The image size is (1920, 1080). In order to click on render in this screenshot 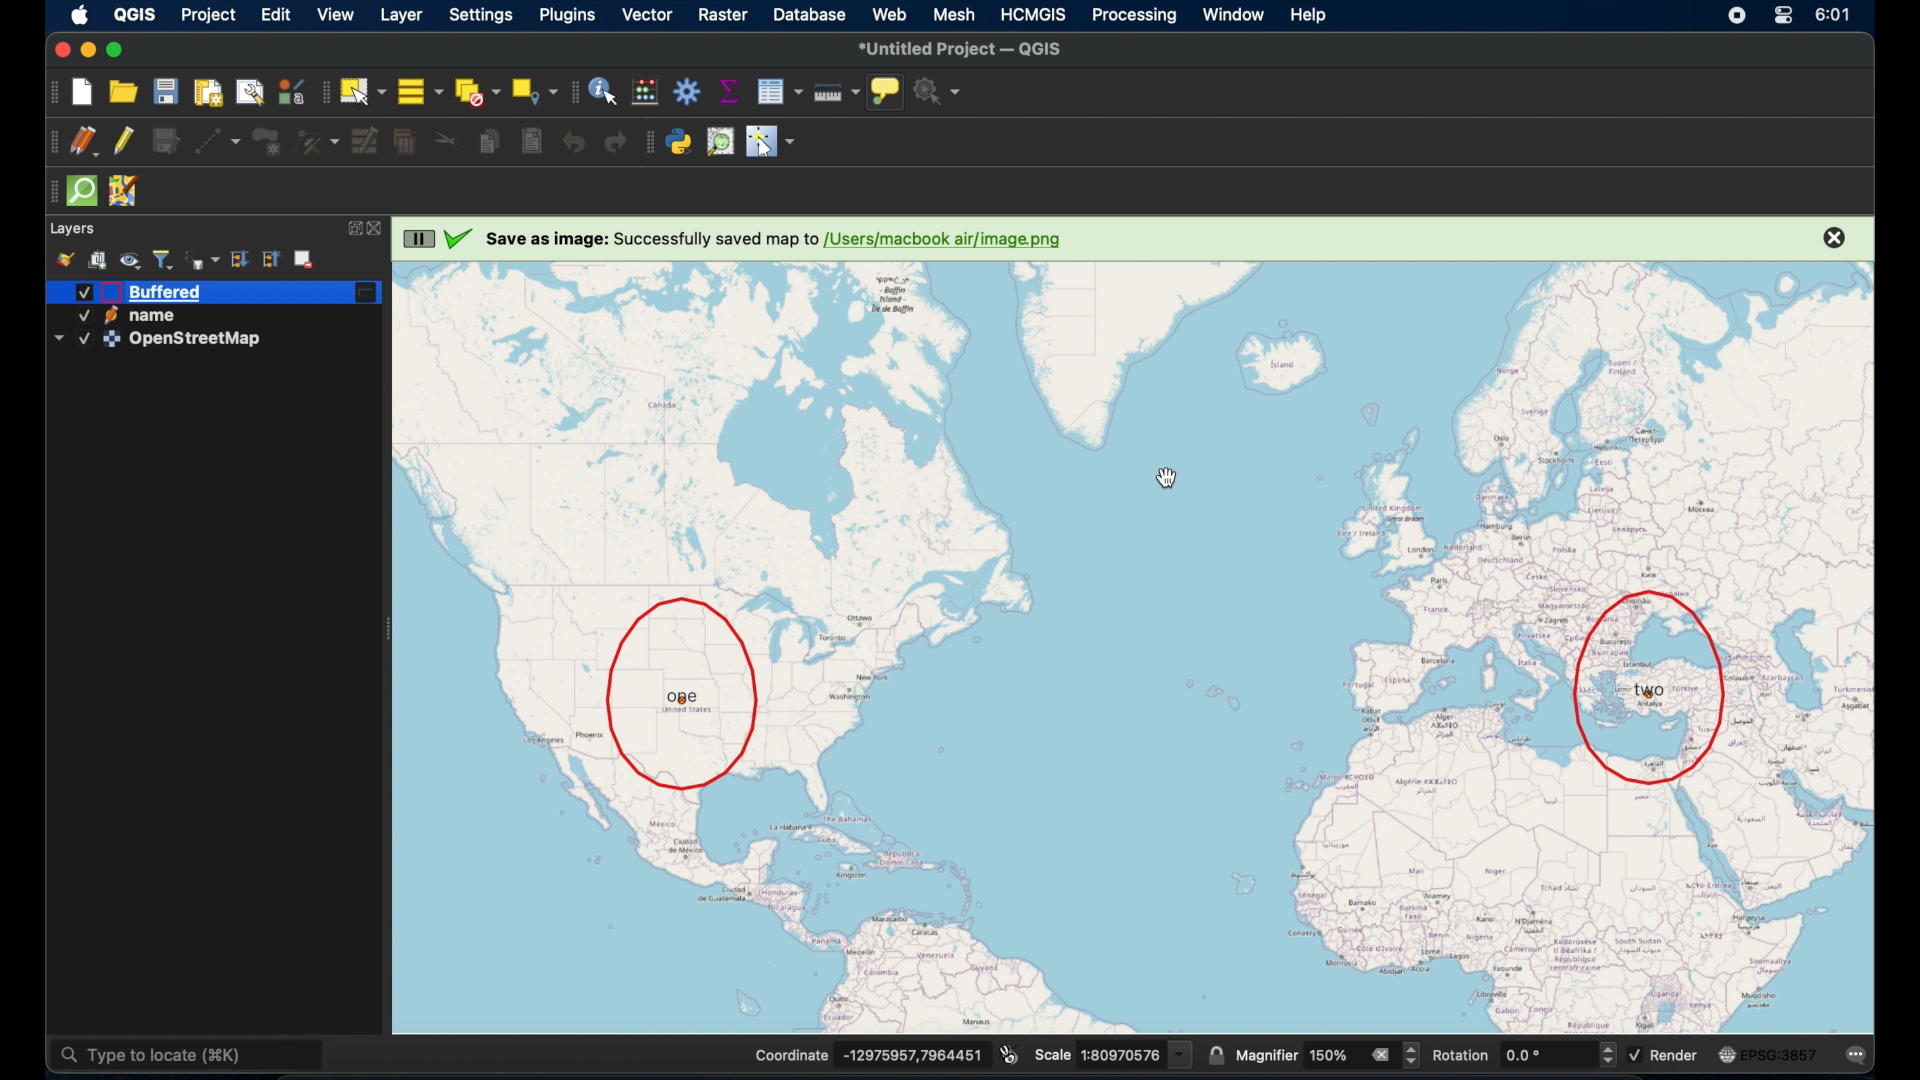, I will do `click(1677, 1054)`.